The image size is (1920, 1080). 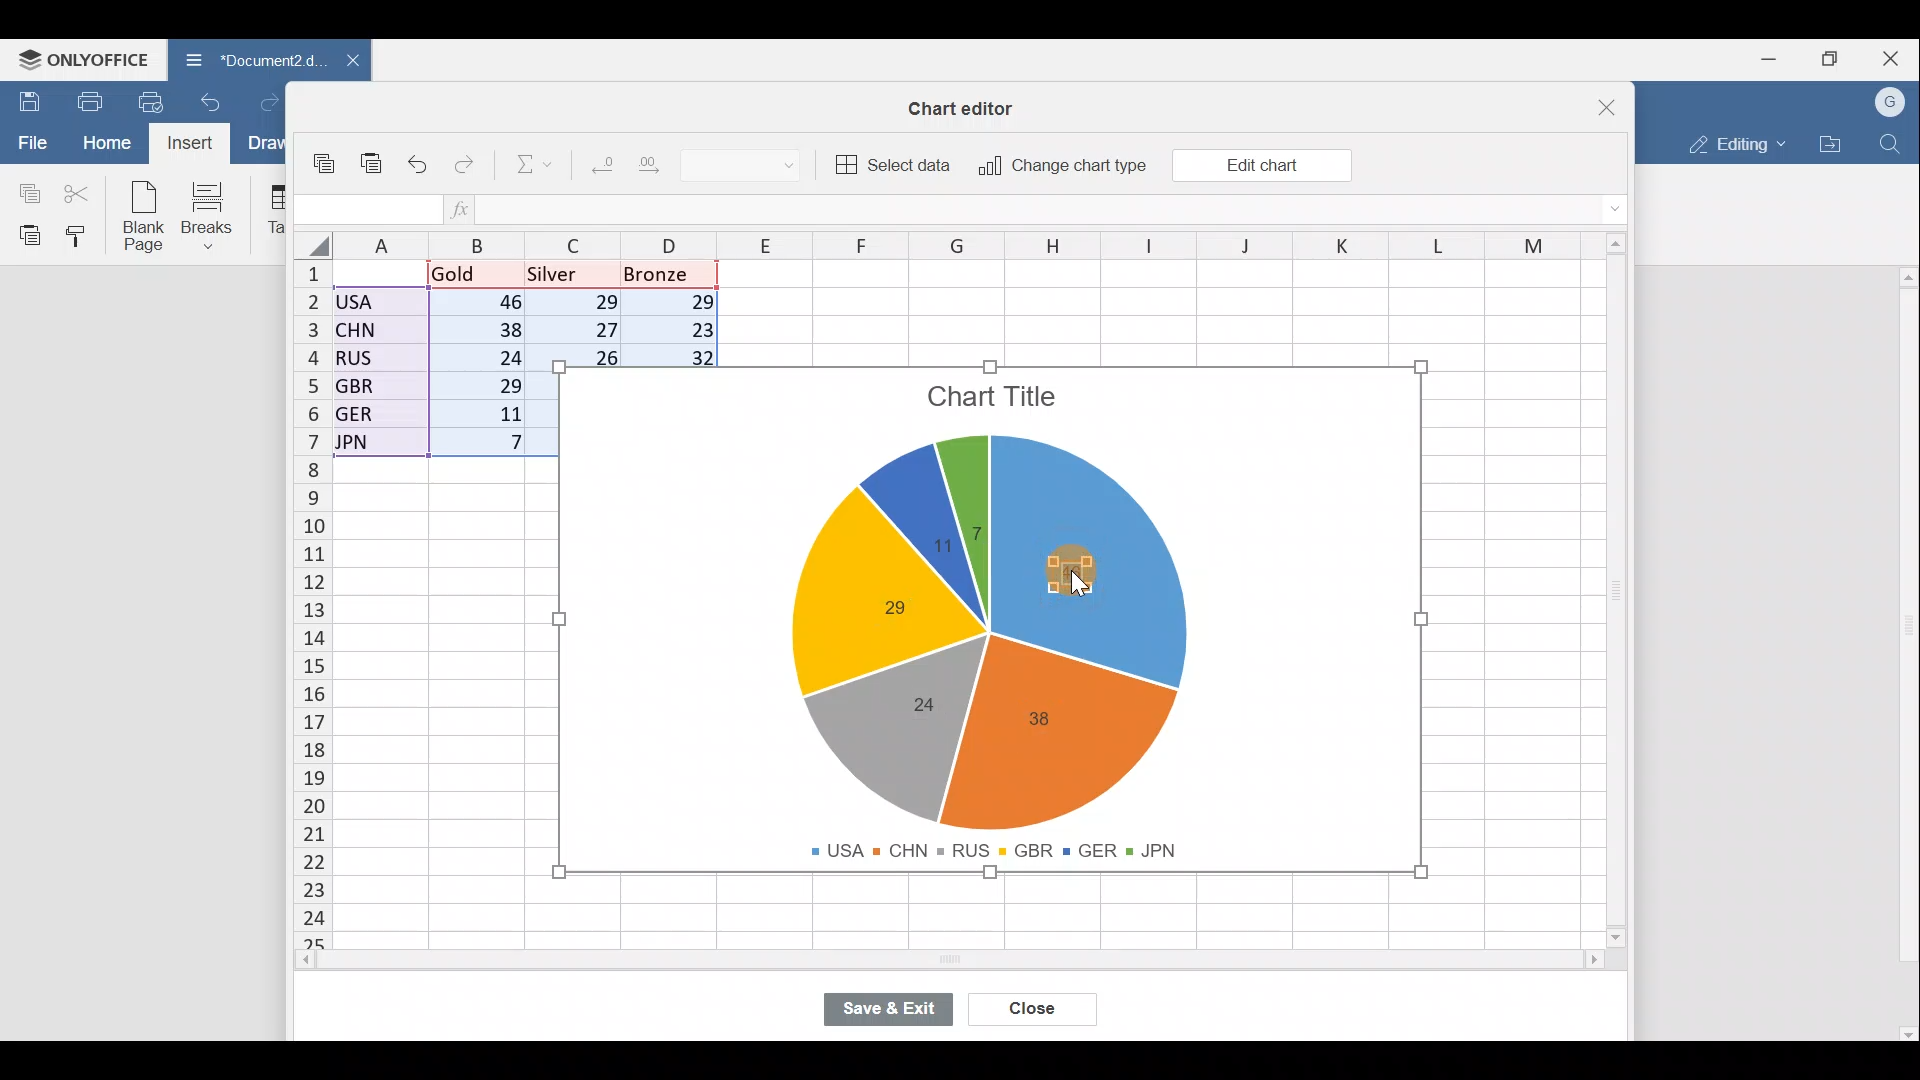 What do you see at coordinates (601, 160) in the screenshot?
I see `Decrease decimal` at bounding box center [601, 160].